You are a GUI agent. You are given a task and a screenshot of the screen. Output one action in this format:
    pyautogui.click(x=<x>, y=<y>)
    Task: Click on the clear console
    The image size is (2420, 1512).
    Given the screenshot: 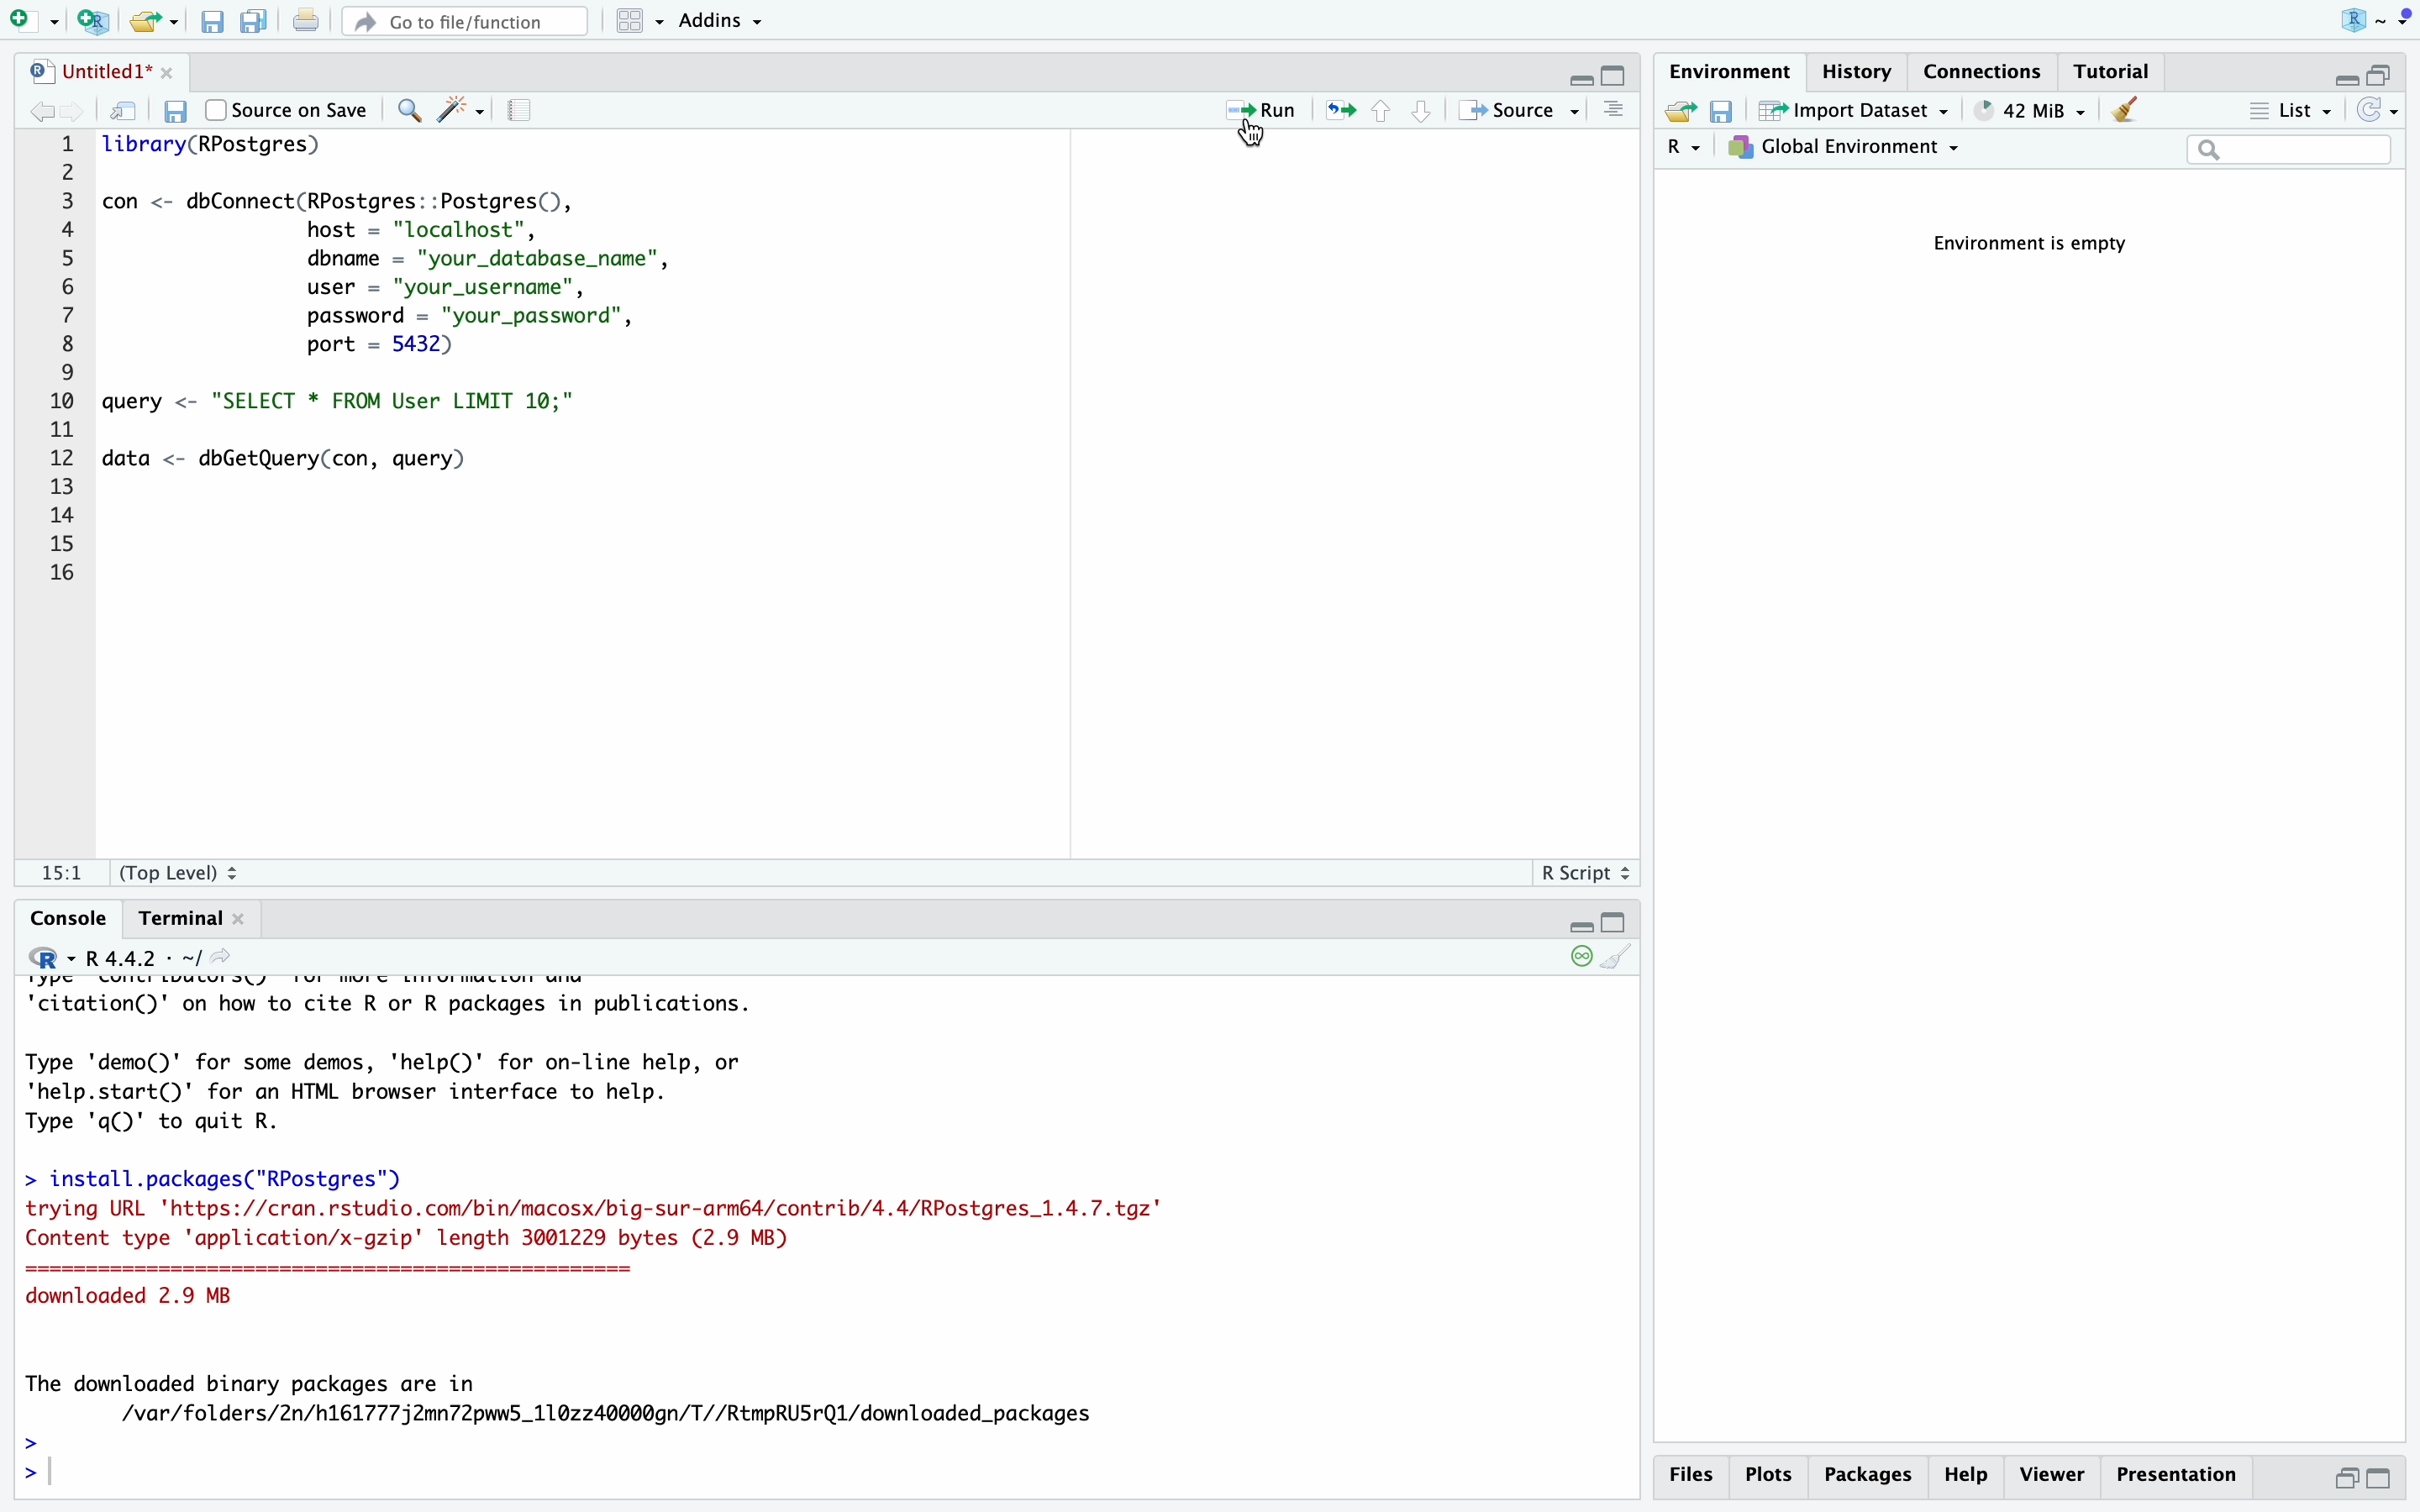 What is the action you would take?
    pyautogui.click(x=1620, y=964)
    